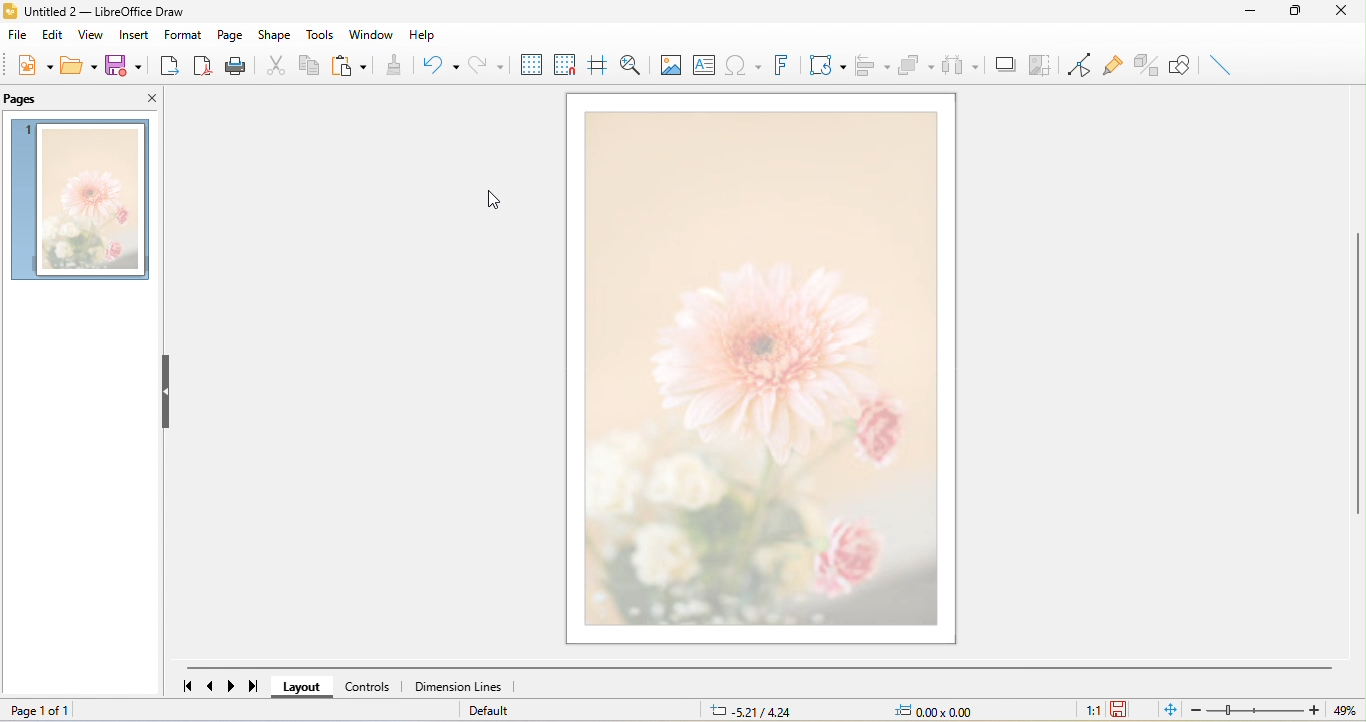  What do you see at coordinates (19, 35) in the screenshot?
I see `file` at bounding box center [19, 35].